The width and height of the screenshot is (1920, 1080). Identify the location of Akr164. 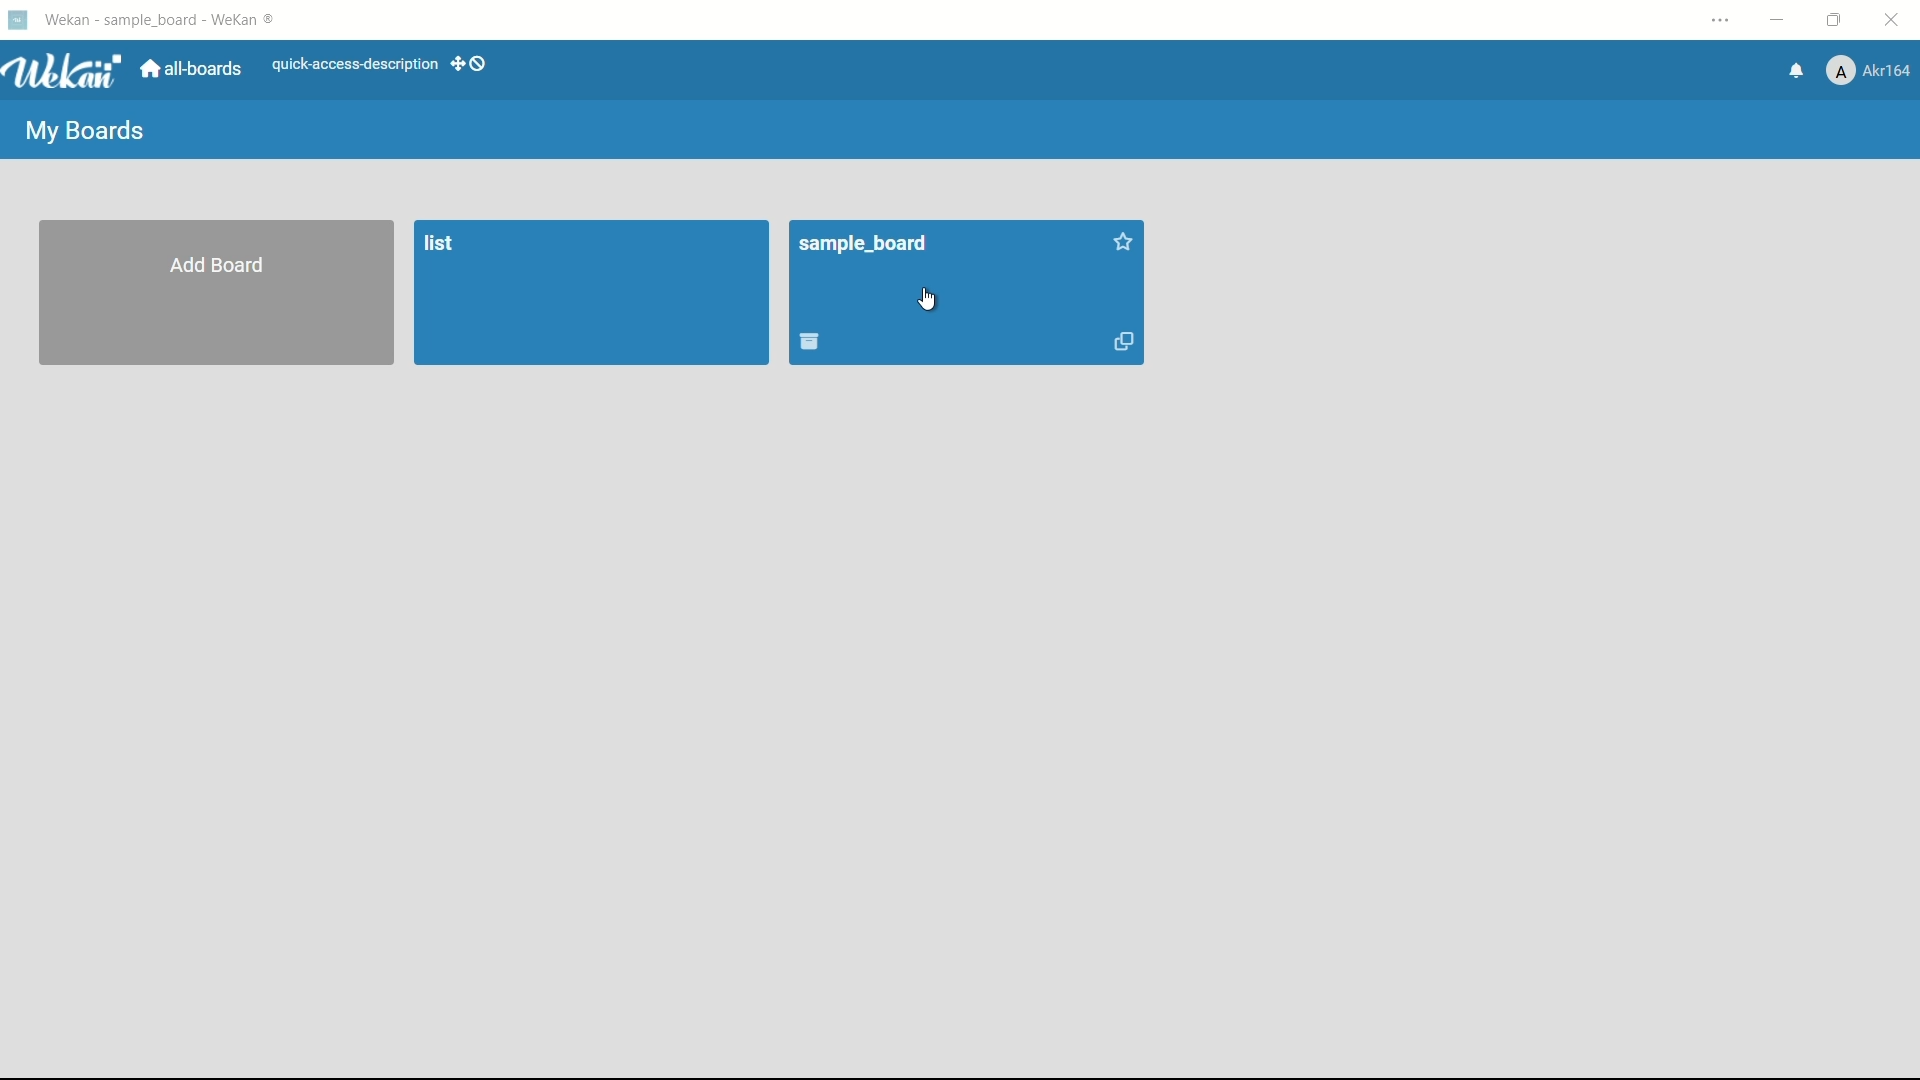
(1872, 70).